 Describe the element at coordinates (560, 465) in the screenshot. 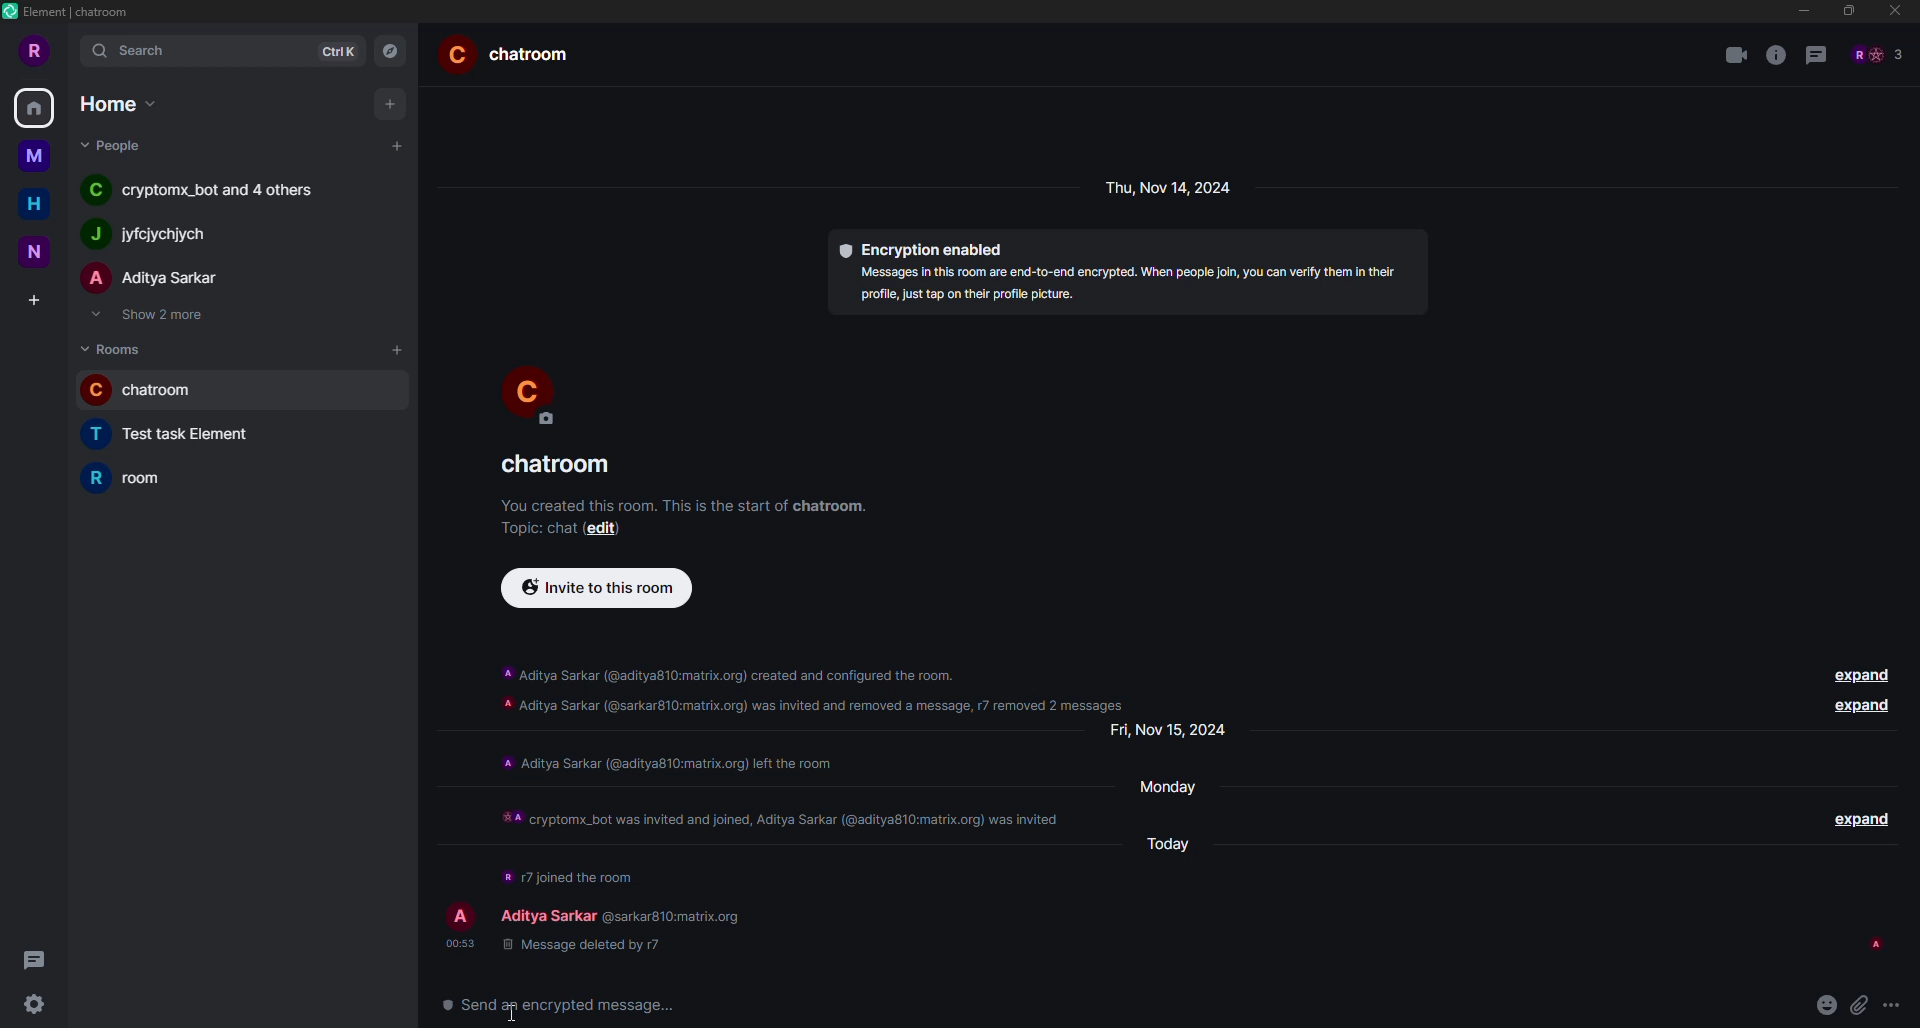

I see `room` at that location.